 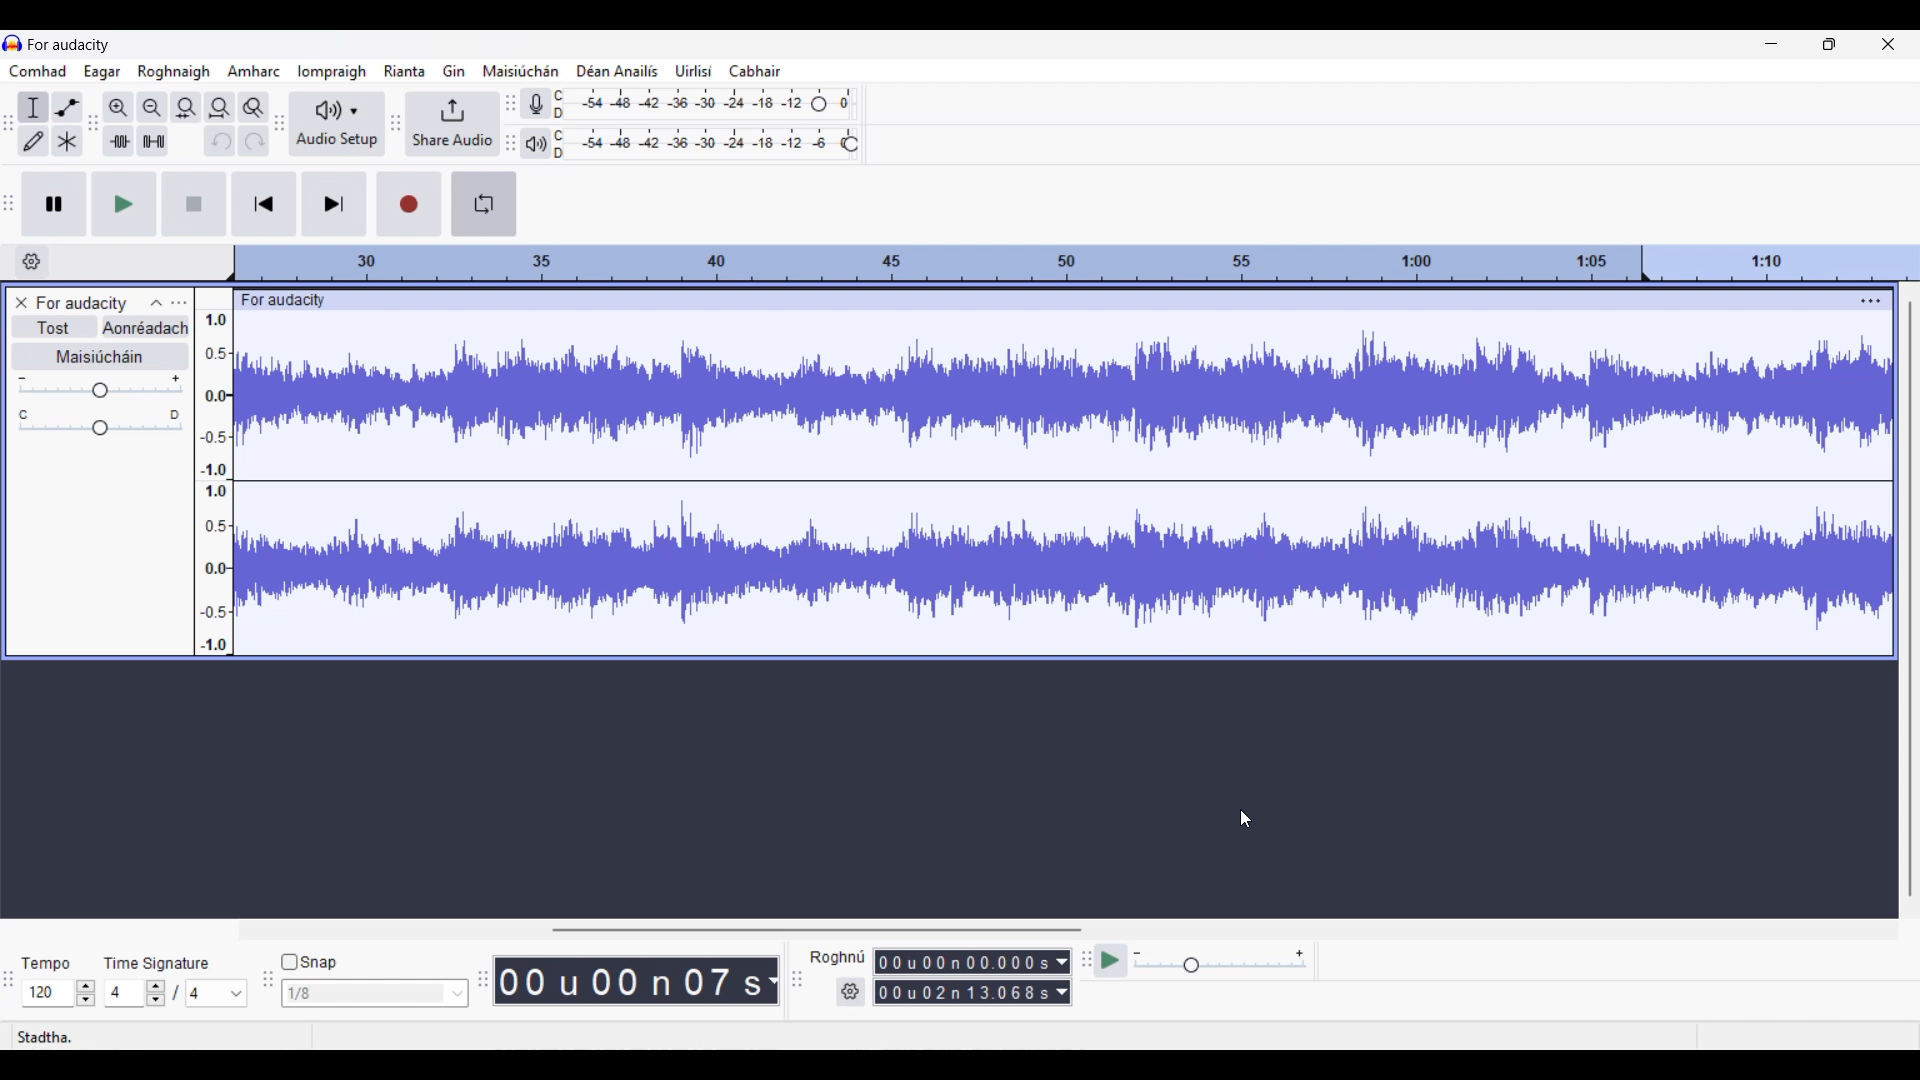 I want to click on Open menu, so click(x=179, y=304).